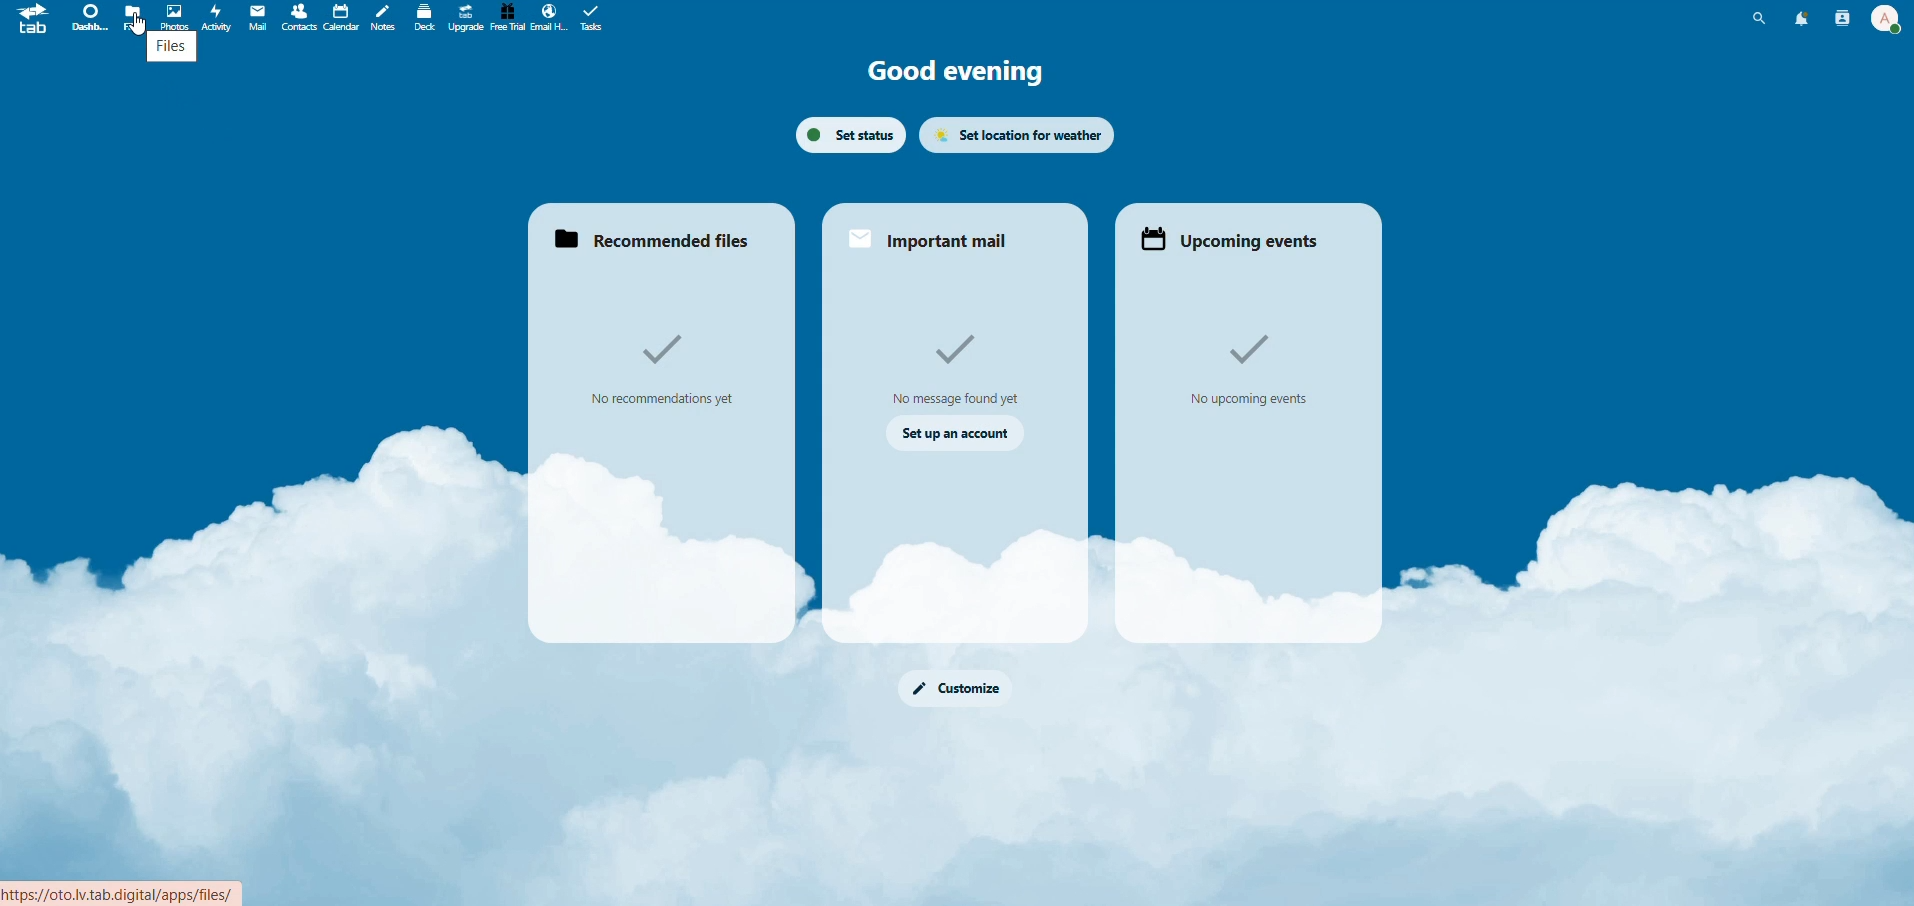  What do you see at coordinates (965, 365) in the screenshot?
I see `Text` at bounding box center [965, 365].